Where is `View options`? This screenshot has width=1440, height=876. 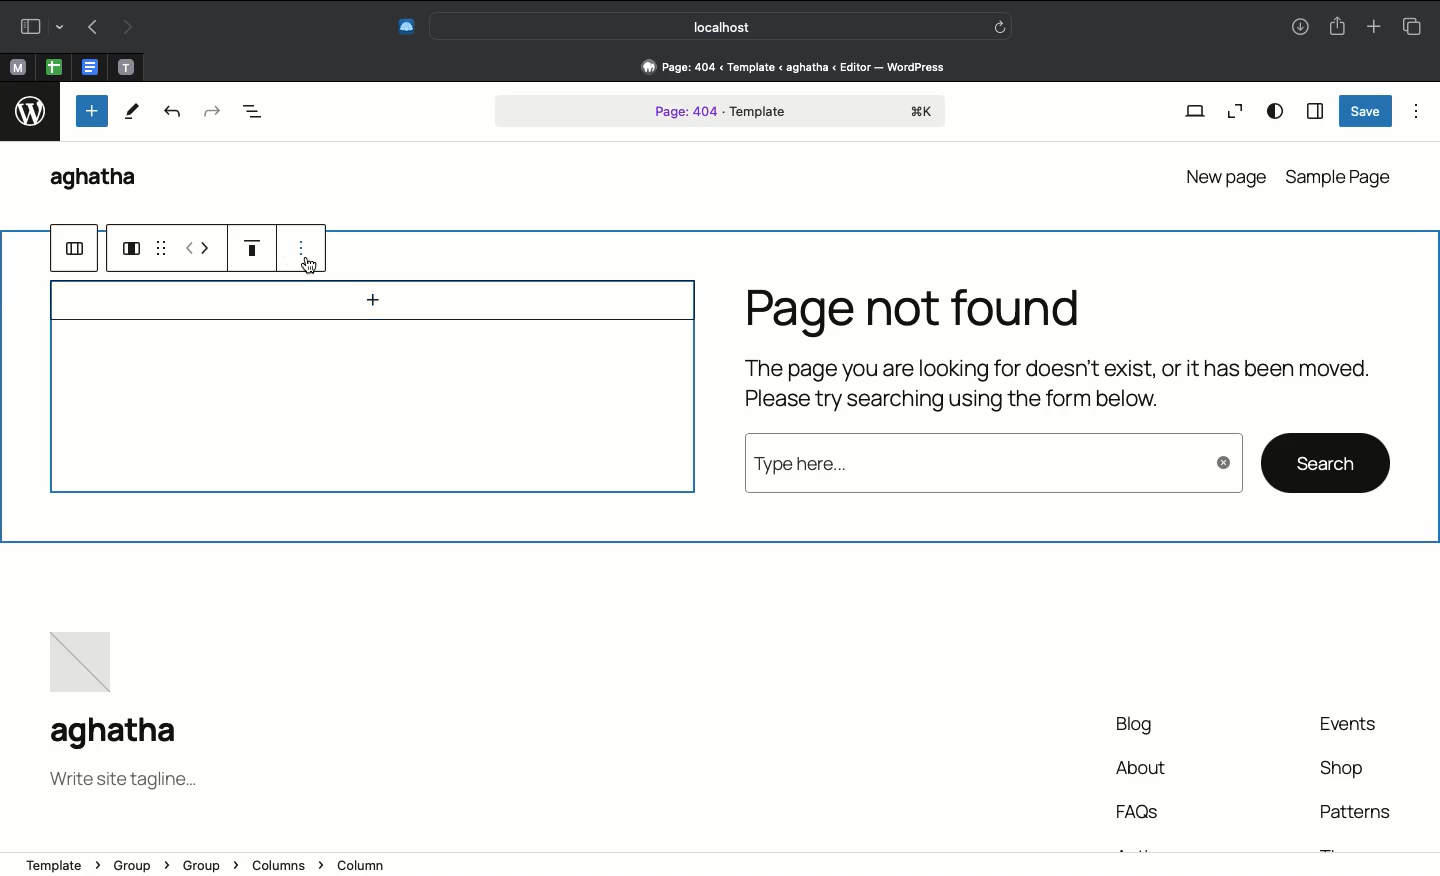
View options is located at coordinates (1276, 112).